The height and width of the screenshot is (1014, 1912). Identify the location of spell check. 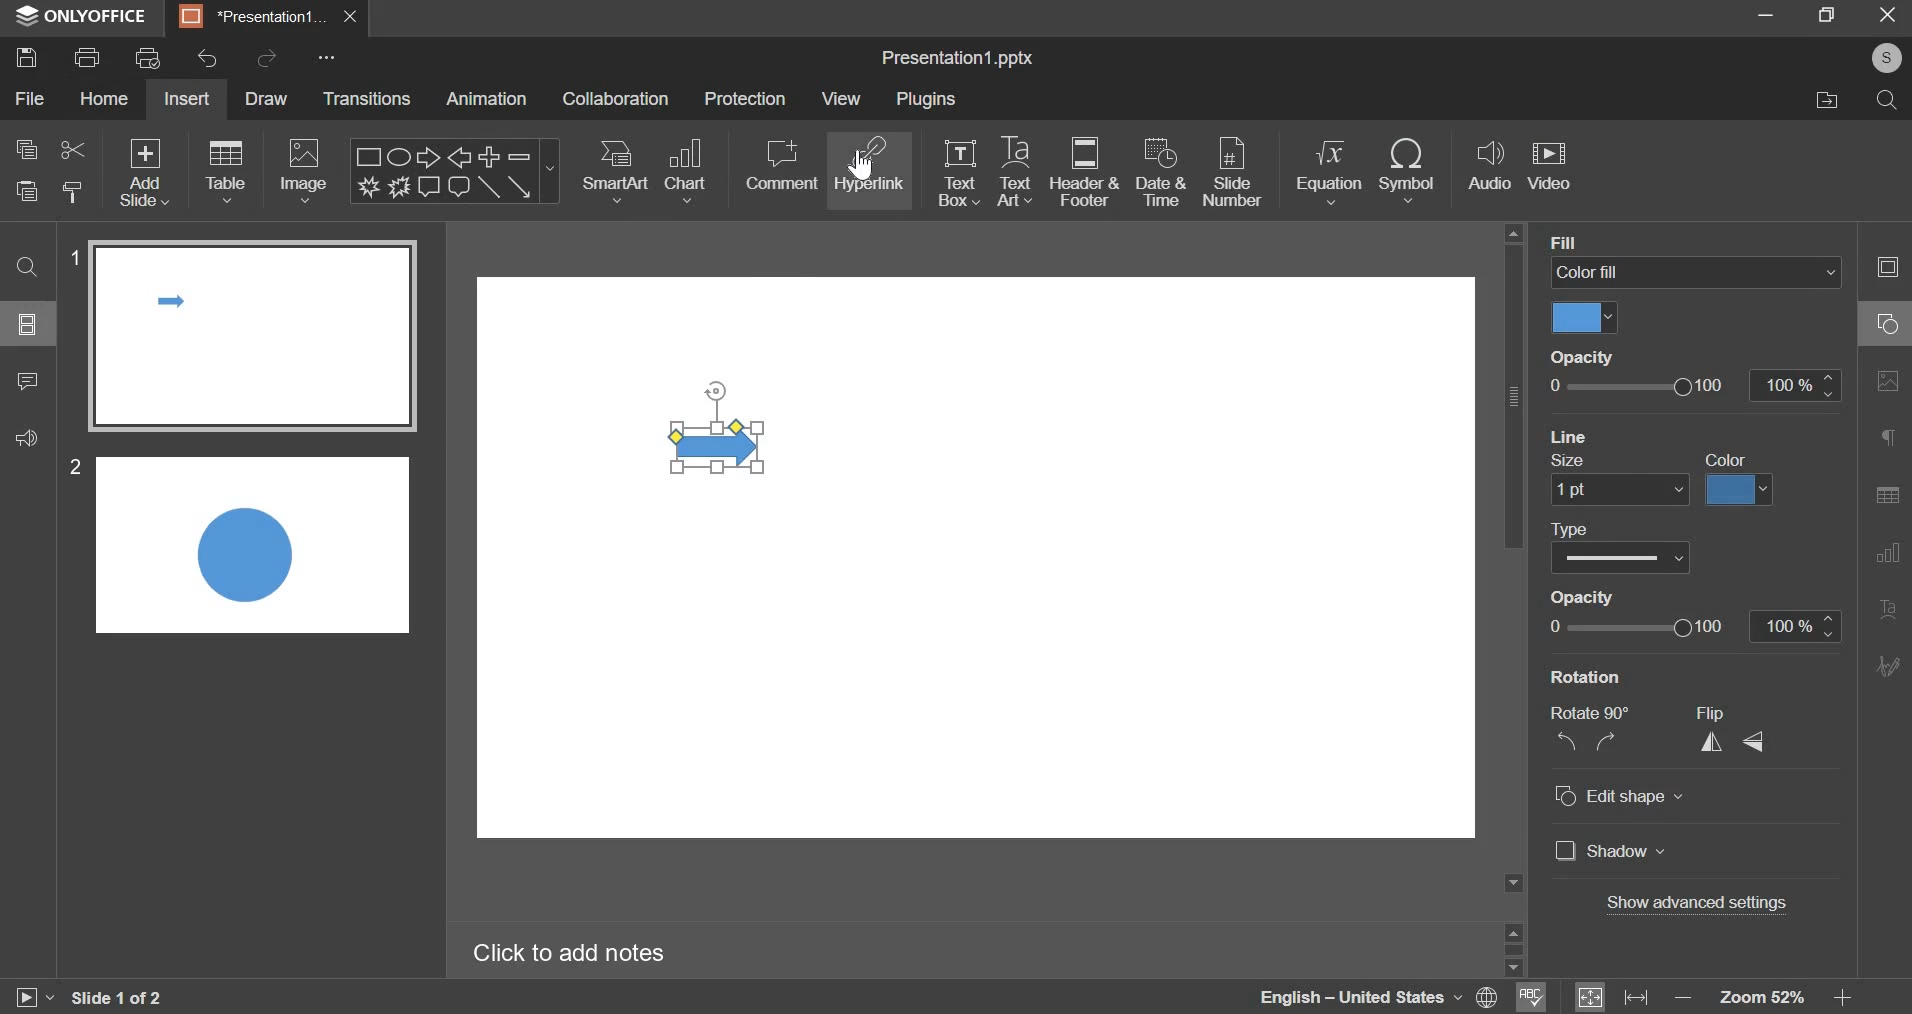
(1531, 998).